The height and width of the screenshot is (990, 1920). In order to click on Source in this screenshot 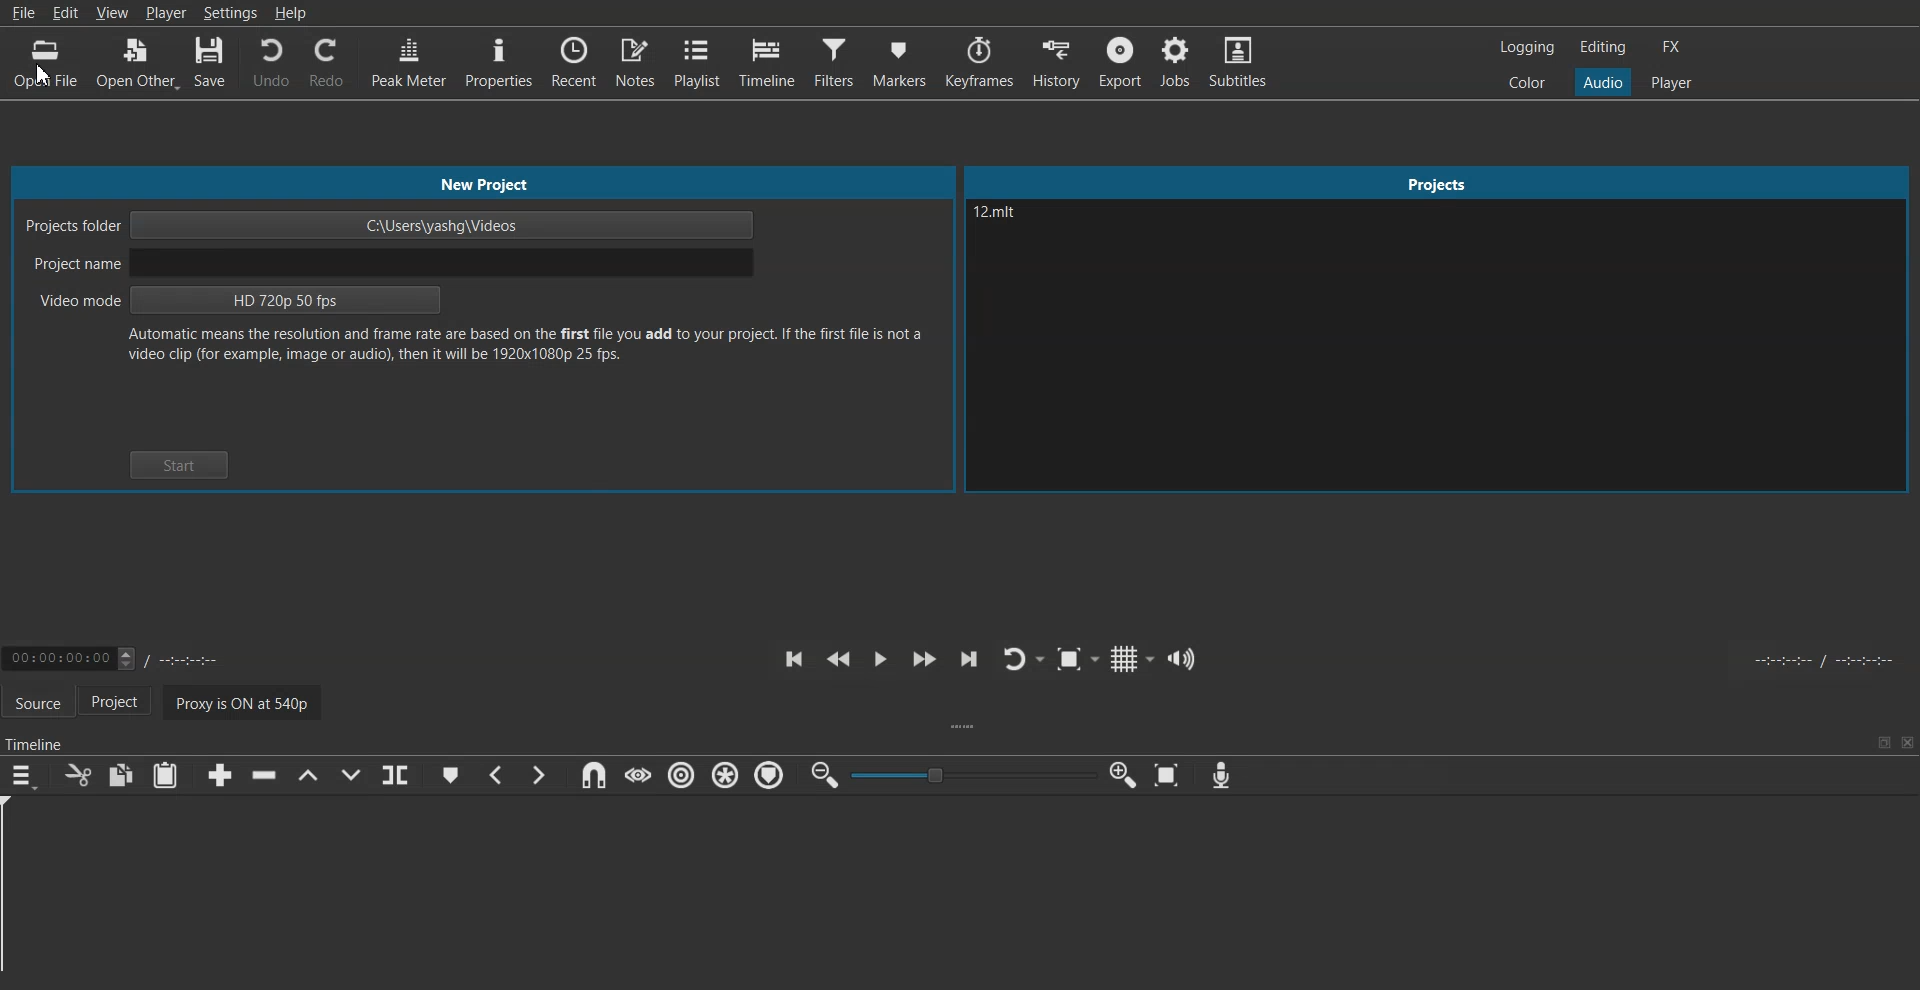, I will do `click(37, 700)`.